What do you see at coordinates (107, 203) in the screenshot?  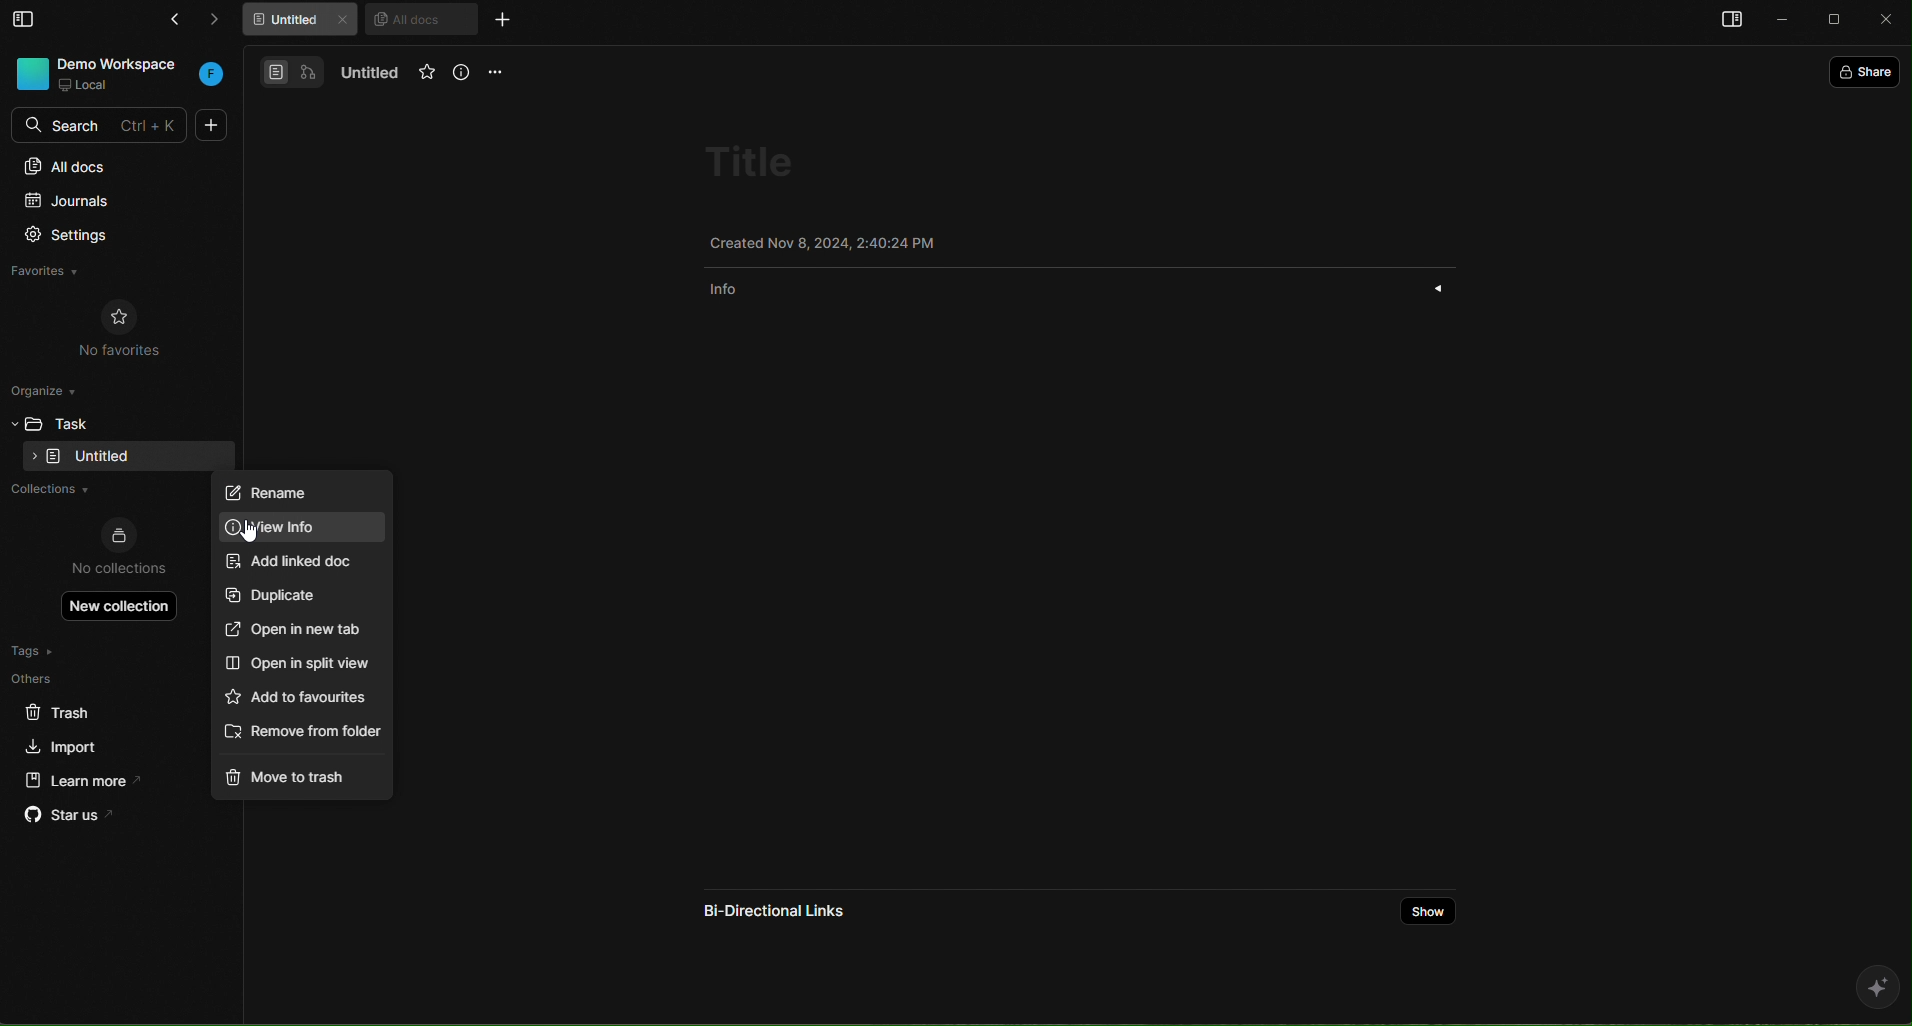 I see `journals` at bounding box center [107, 203].